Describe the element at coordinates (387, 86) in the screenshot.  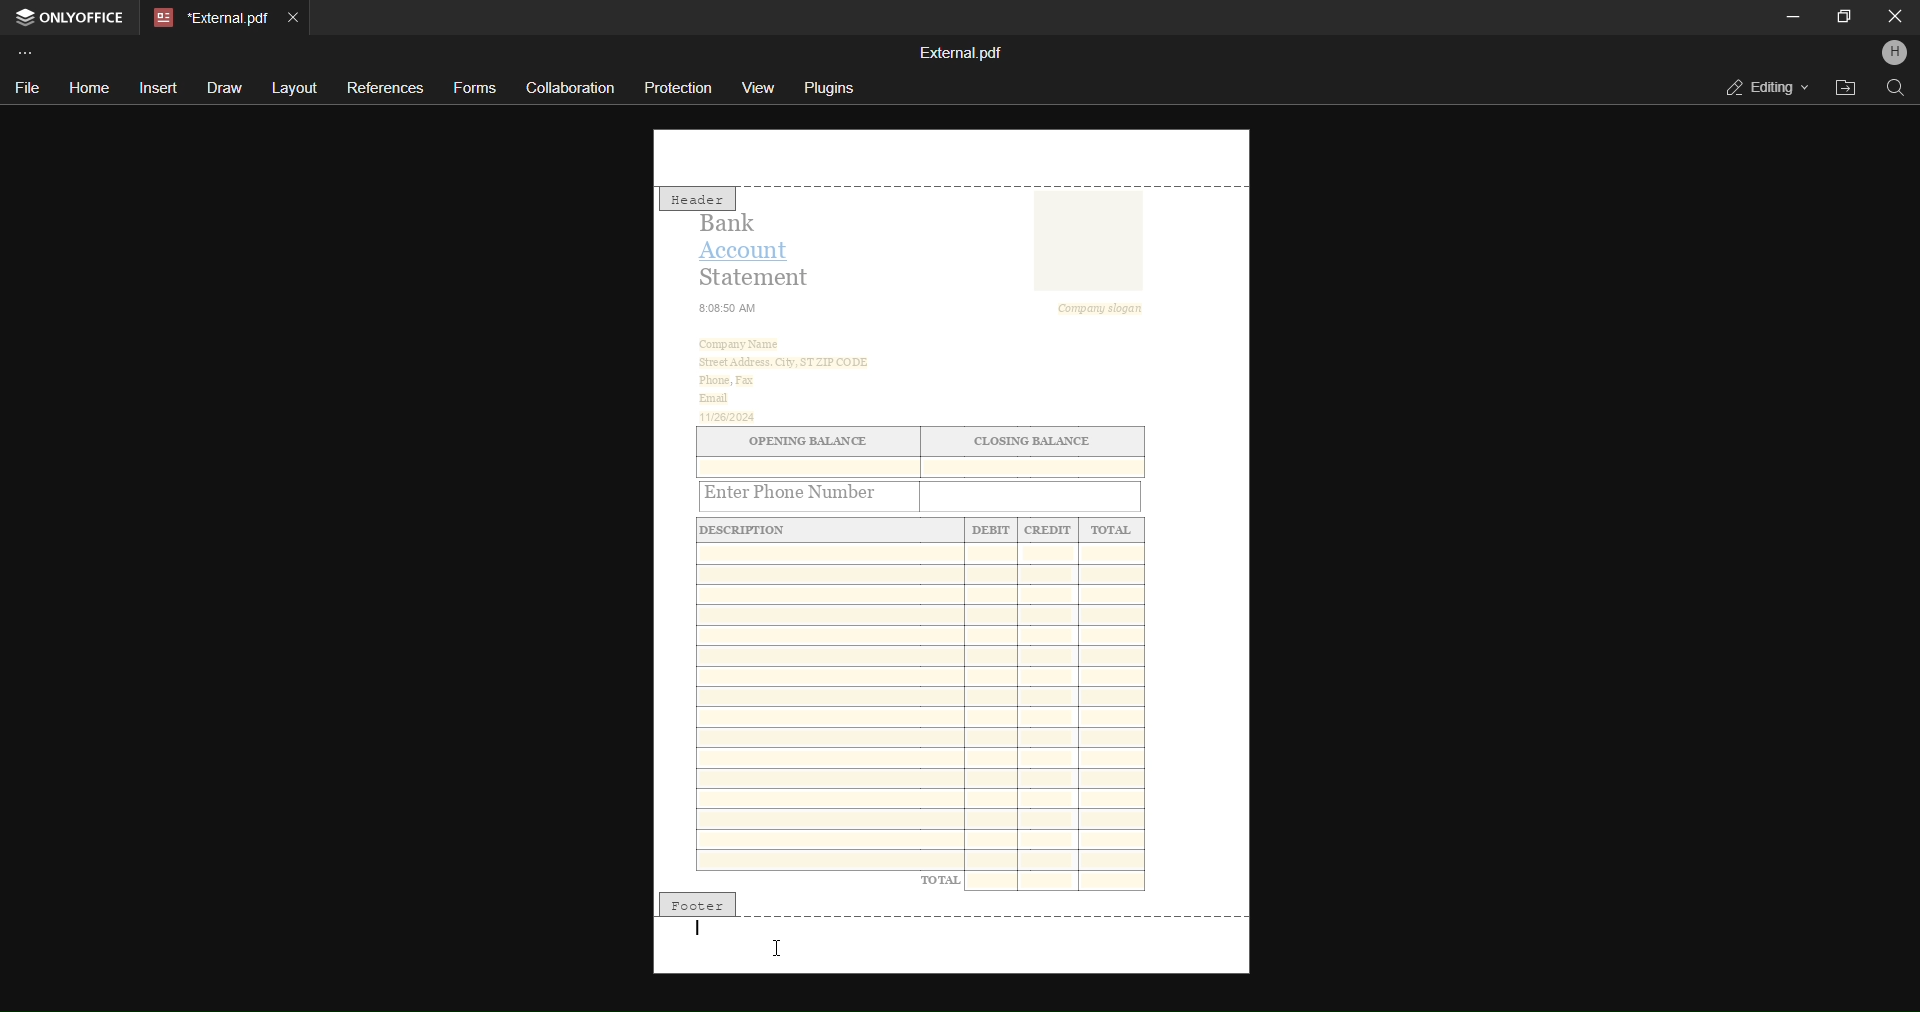
I see `references` at that location.